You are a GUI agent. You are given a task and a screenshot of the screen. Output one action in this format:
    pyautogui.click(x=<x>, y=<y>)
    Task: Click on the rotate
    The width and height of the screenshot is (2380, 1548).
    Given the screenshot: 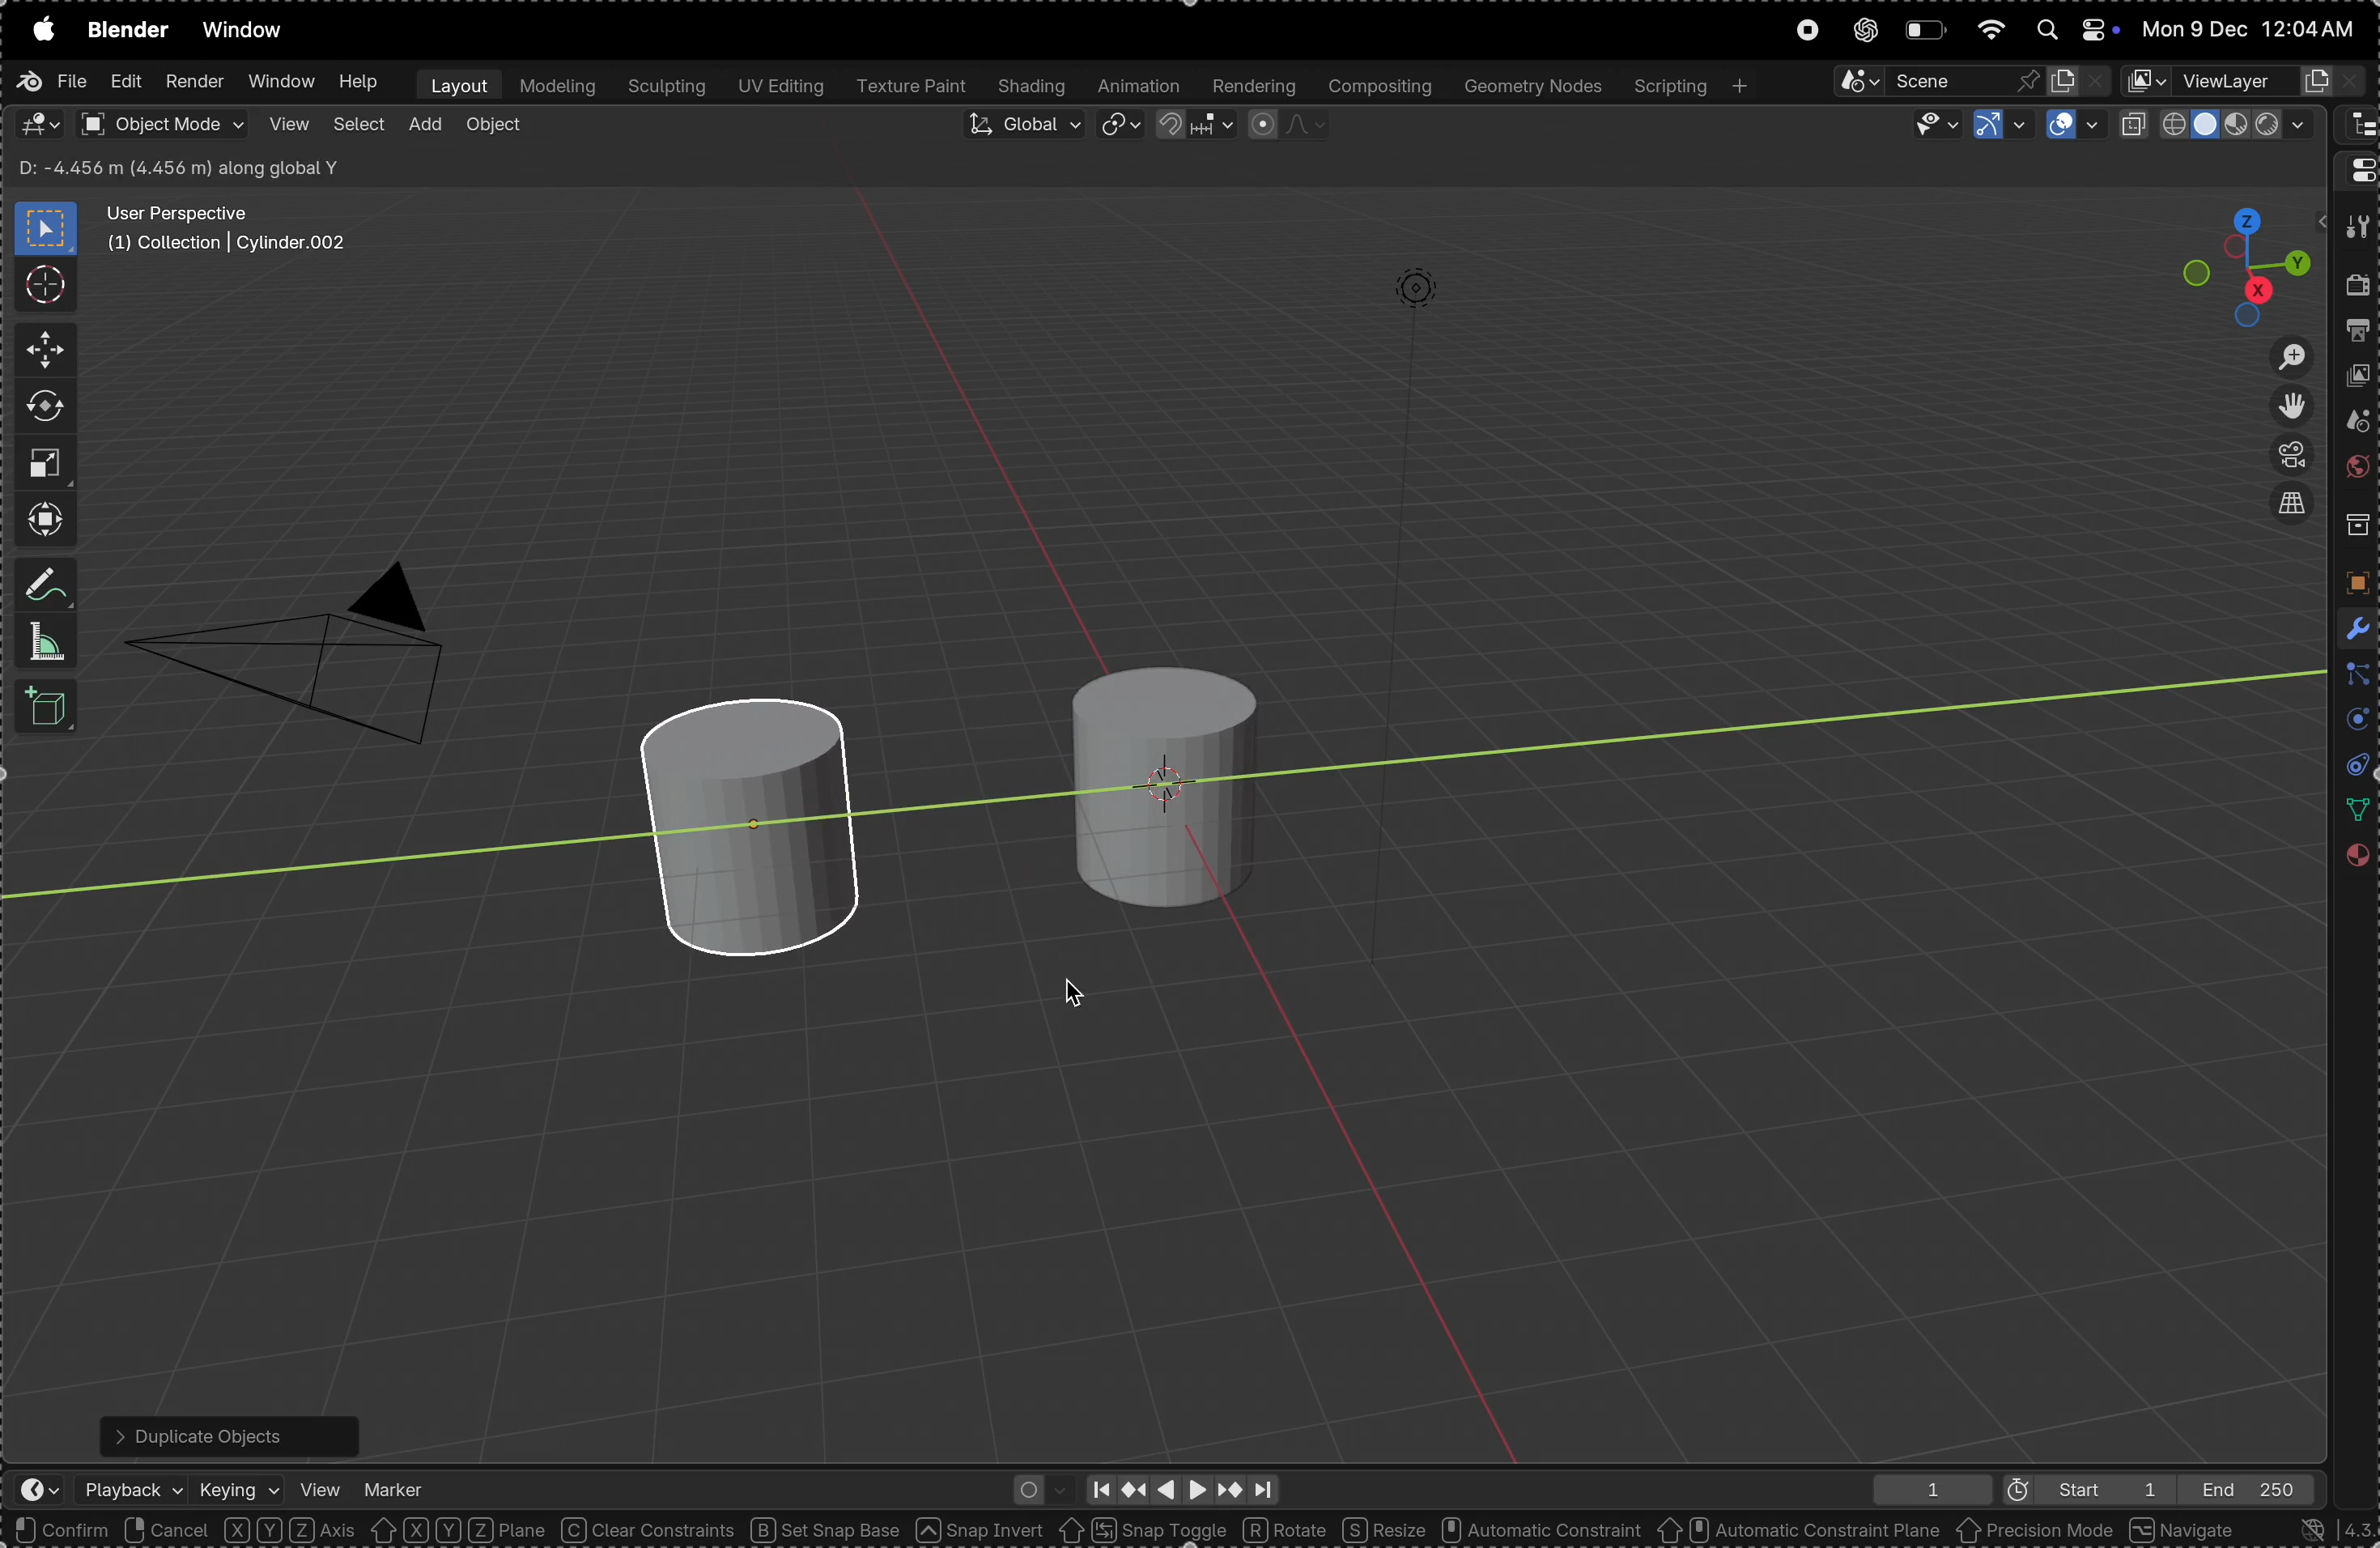 What is the action you would take?
    pyautogui.click(x=1288, y=1528)
    